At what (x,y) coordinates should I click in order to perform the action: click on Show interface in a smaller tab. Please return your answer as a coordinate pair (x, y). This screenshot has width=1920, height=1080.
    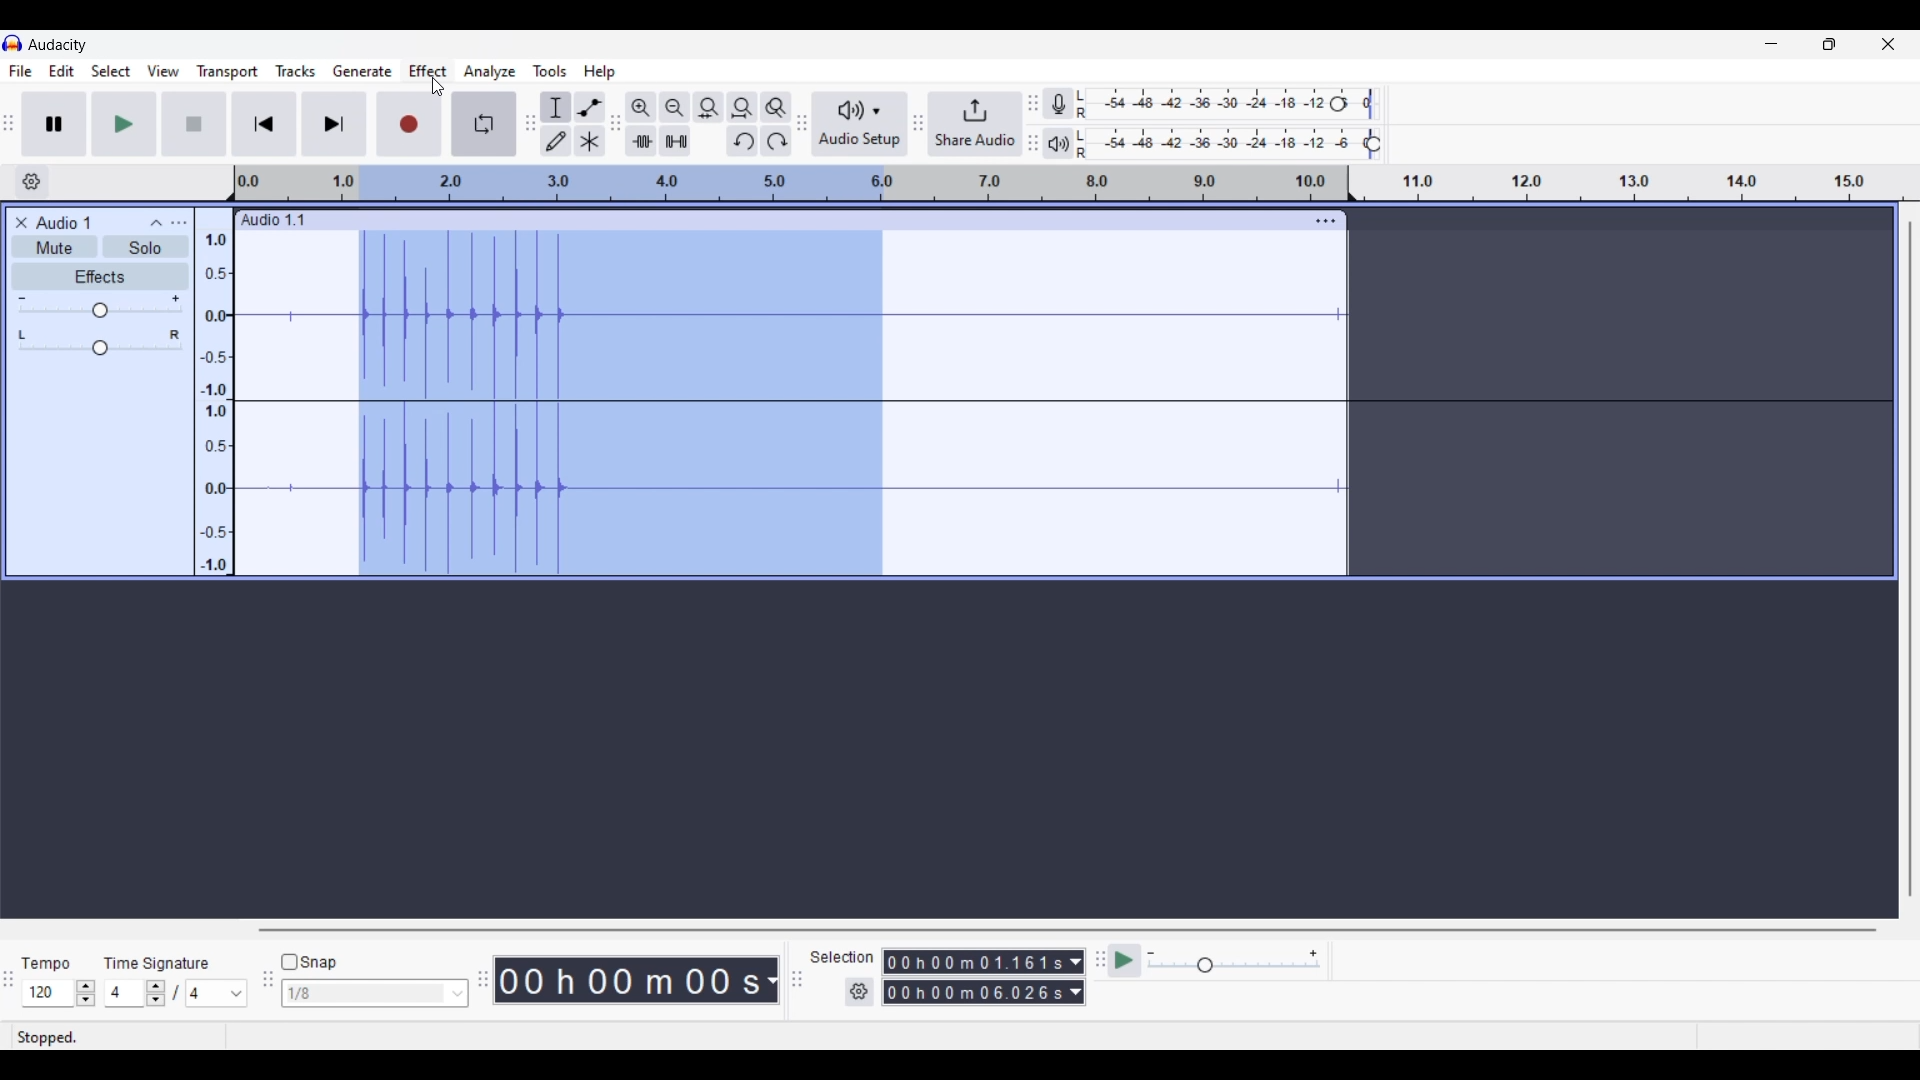
    Looking at the image, I should click on (1829, 44).